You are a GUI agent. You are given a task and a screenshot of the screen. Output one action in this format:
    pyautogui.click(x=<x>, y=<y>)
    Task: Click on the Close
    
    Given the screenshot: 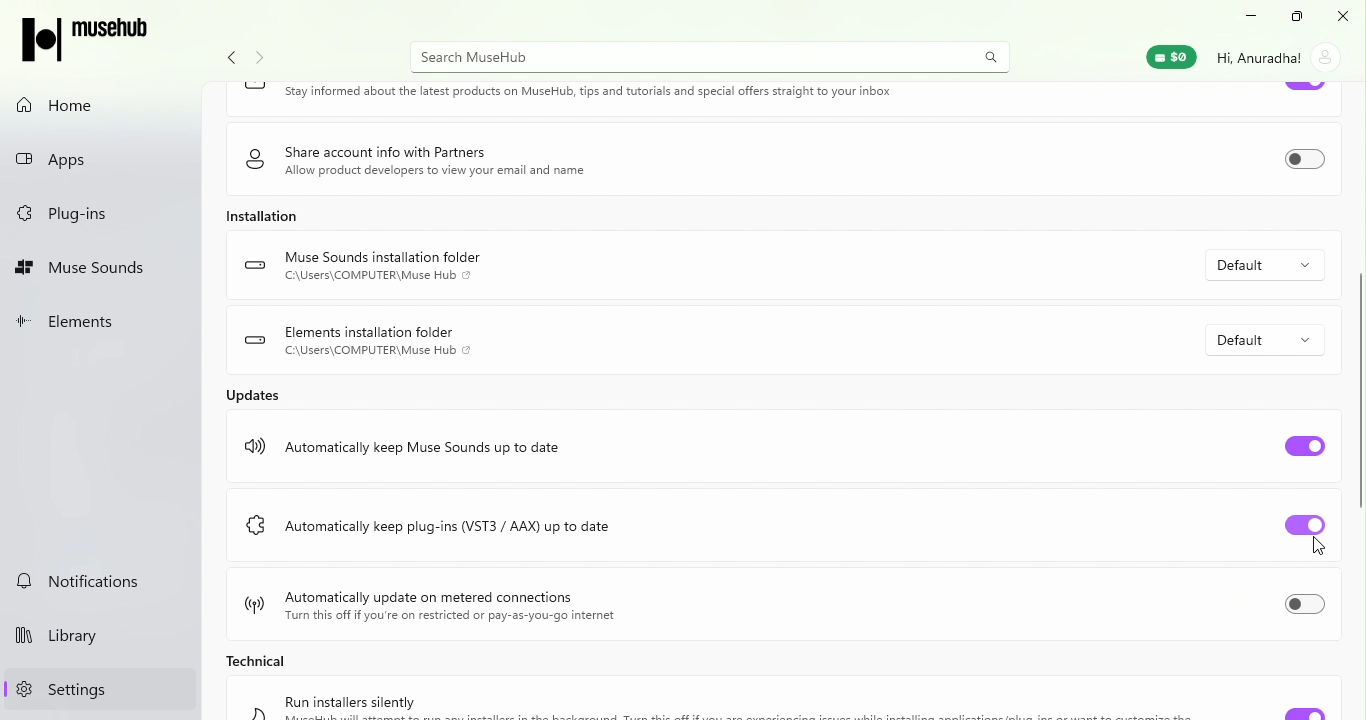 What is the action you would take?
    pyautogui.click(x=1346, y=19)
    